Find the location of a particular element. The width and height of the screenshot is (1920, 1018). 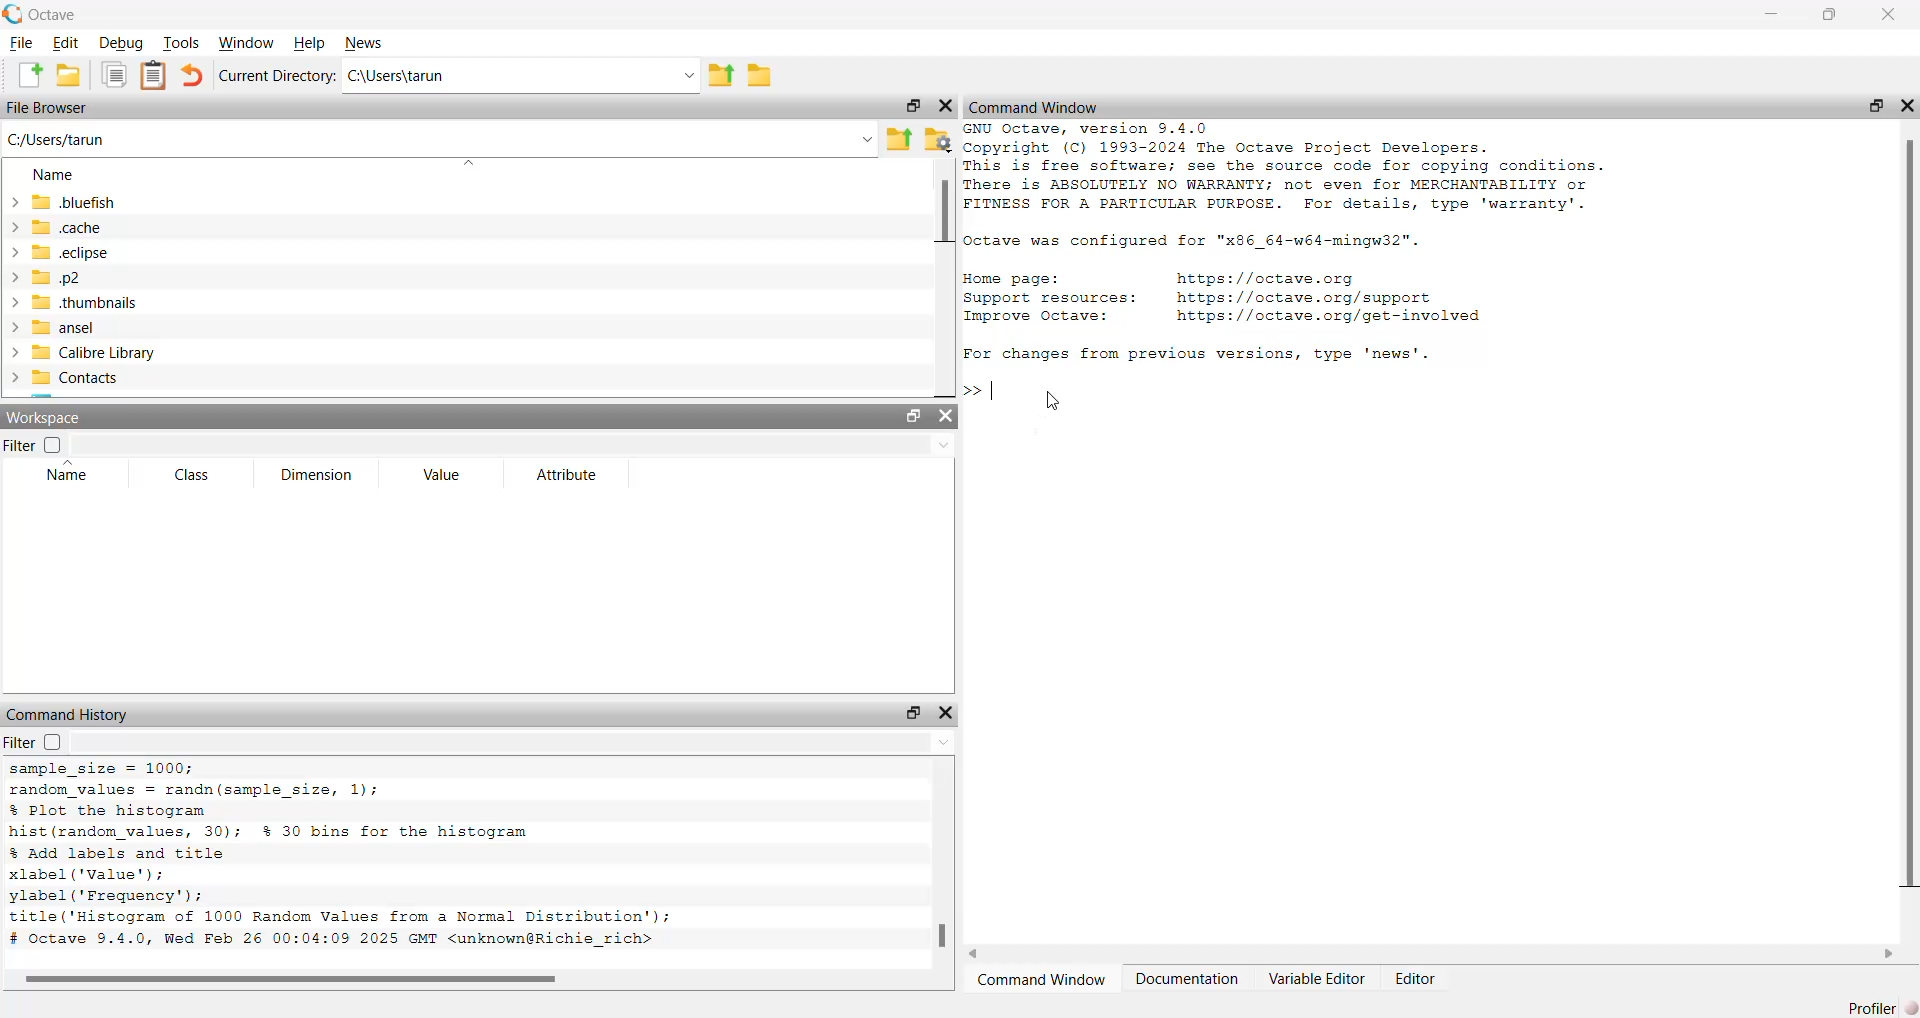

New folder is located at coordinates (68, 75).